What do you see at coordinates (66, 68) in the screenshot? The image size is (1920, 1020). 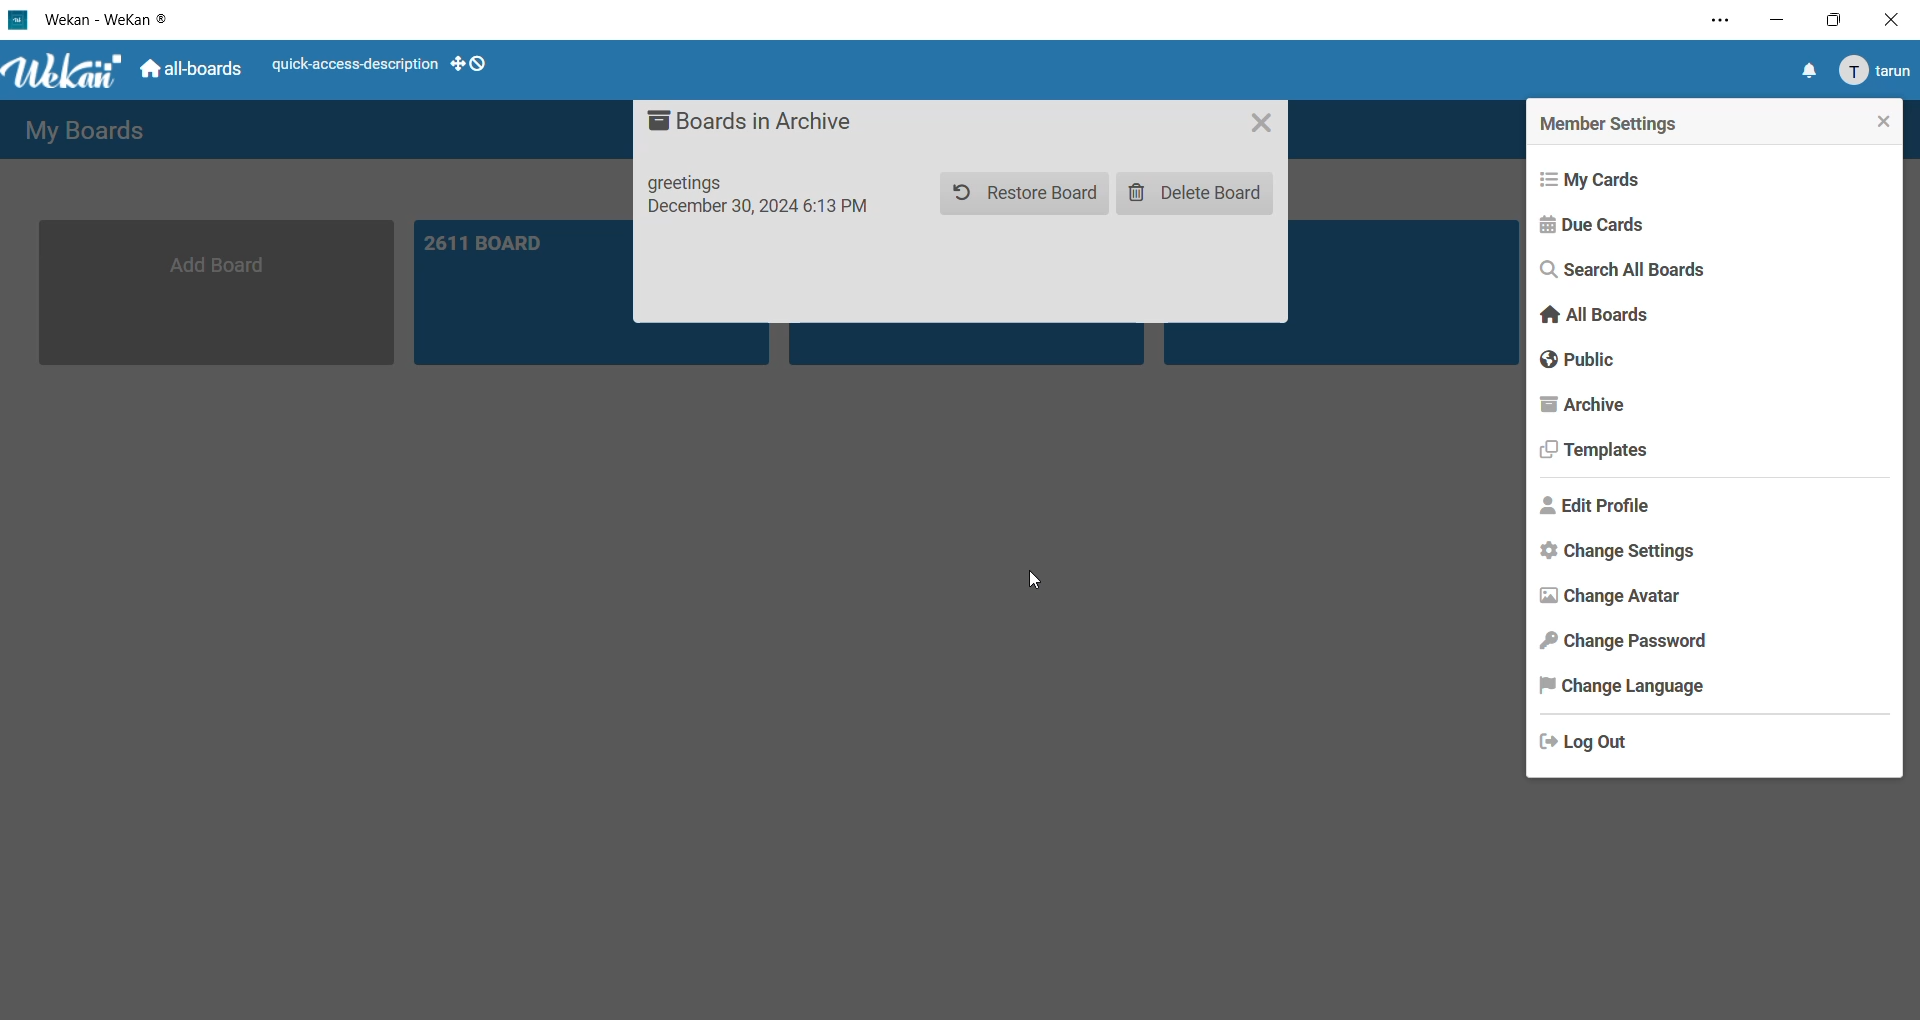 I see `Wekan` at bounding box center [66, 68].